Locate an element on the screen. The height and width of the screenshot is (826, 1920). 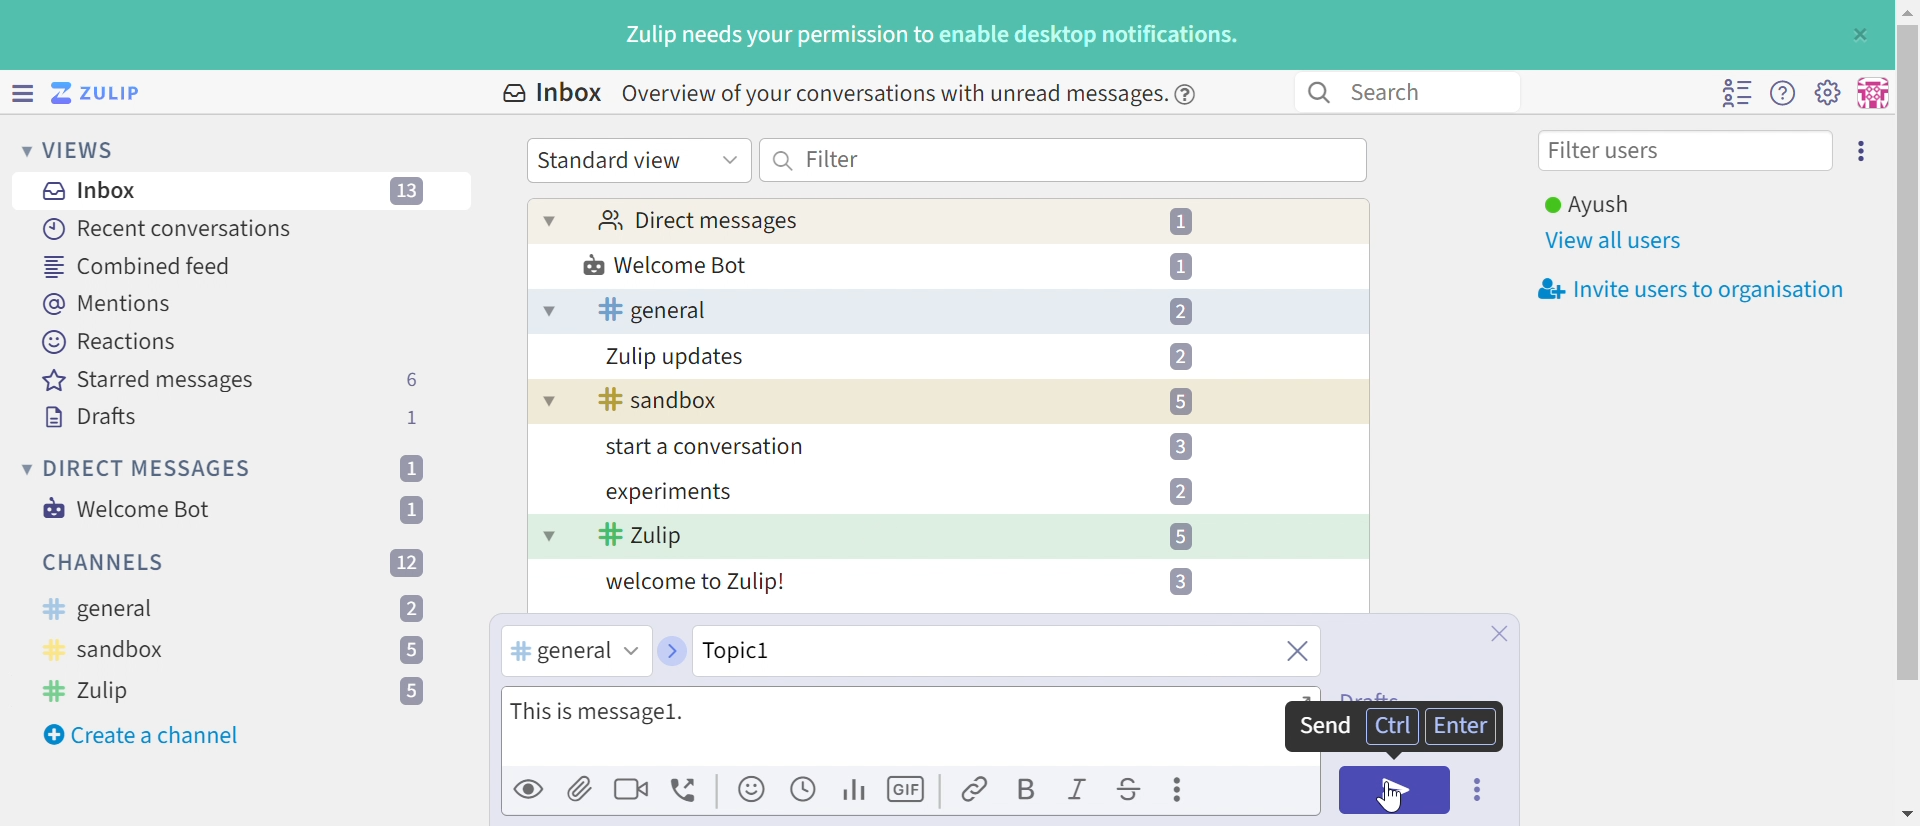
Link is located at coordinates (976, 791).